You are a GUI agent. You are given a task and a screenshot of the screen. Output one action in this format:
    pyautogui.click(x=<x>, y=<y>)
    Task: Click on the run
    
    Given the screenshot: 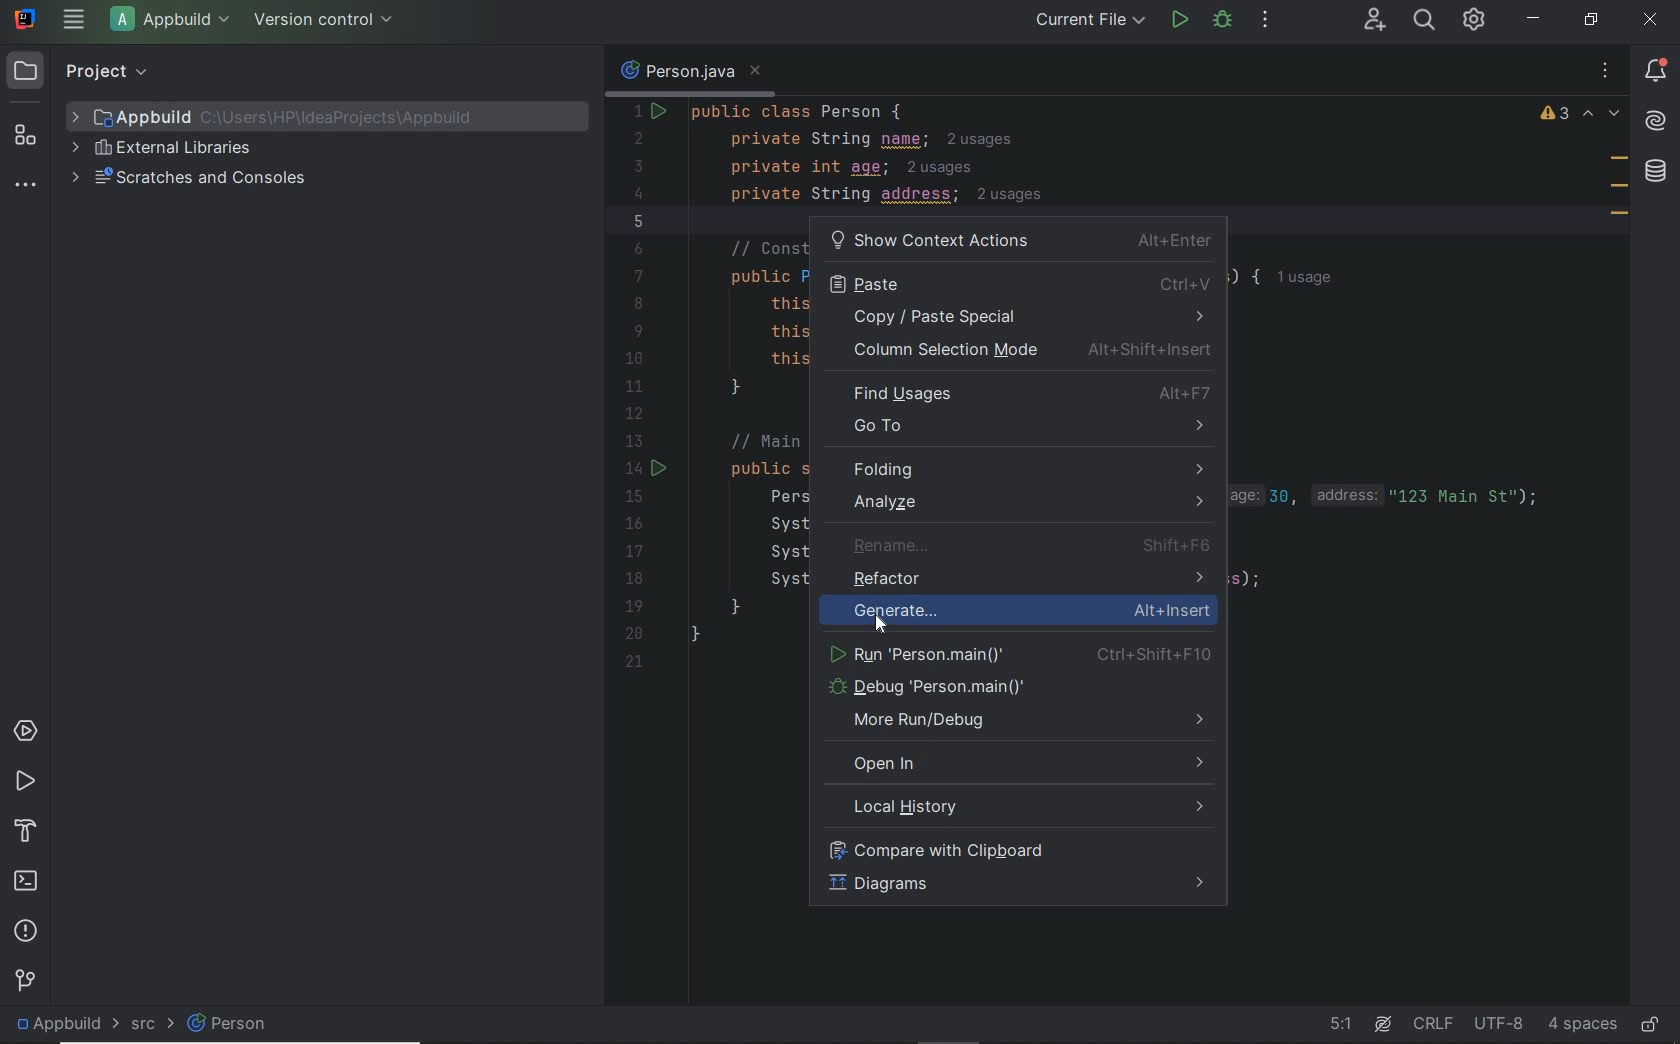 What is the action you would take?
    pyautogui.click(x=1018, y=651)
    